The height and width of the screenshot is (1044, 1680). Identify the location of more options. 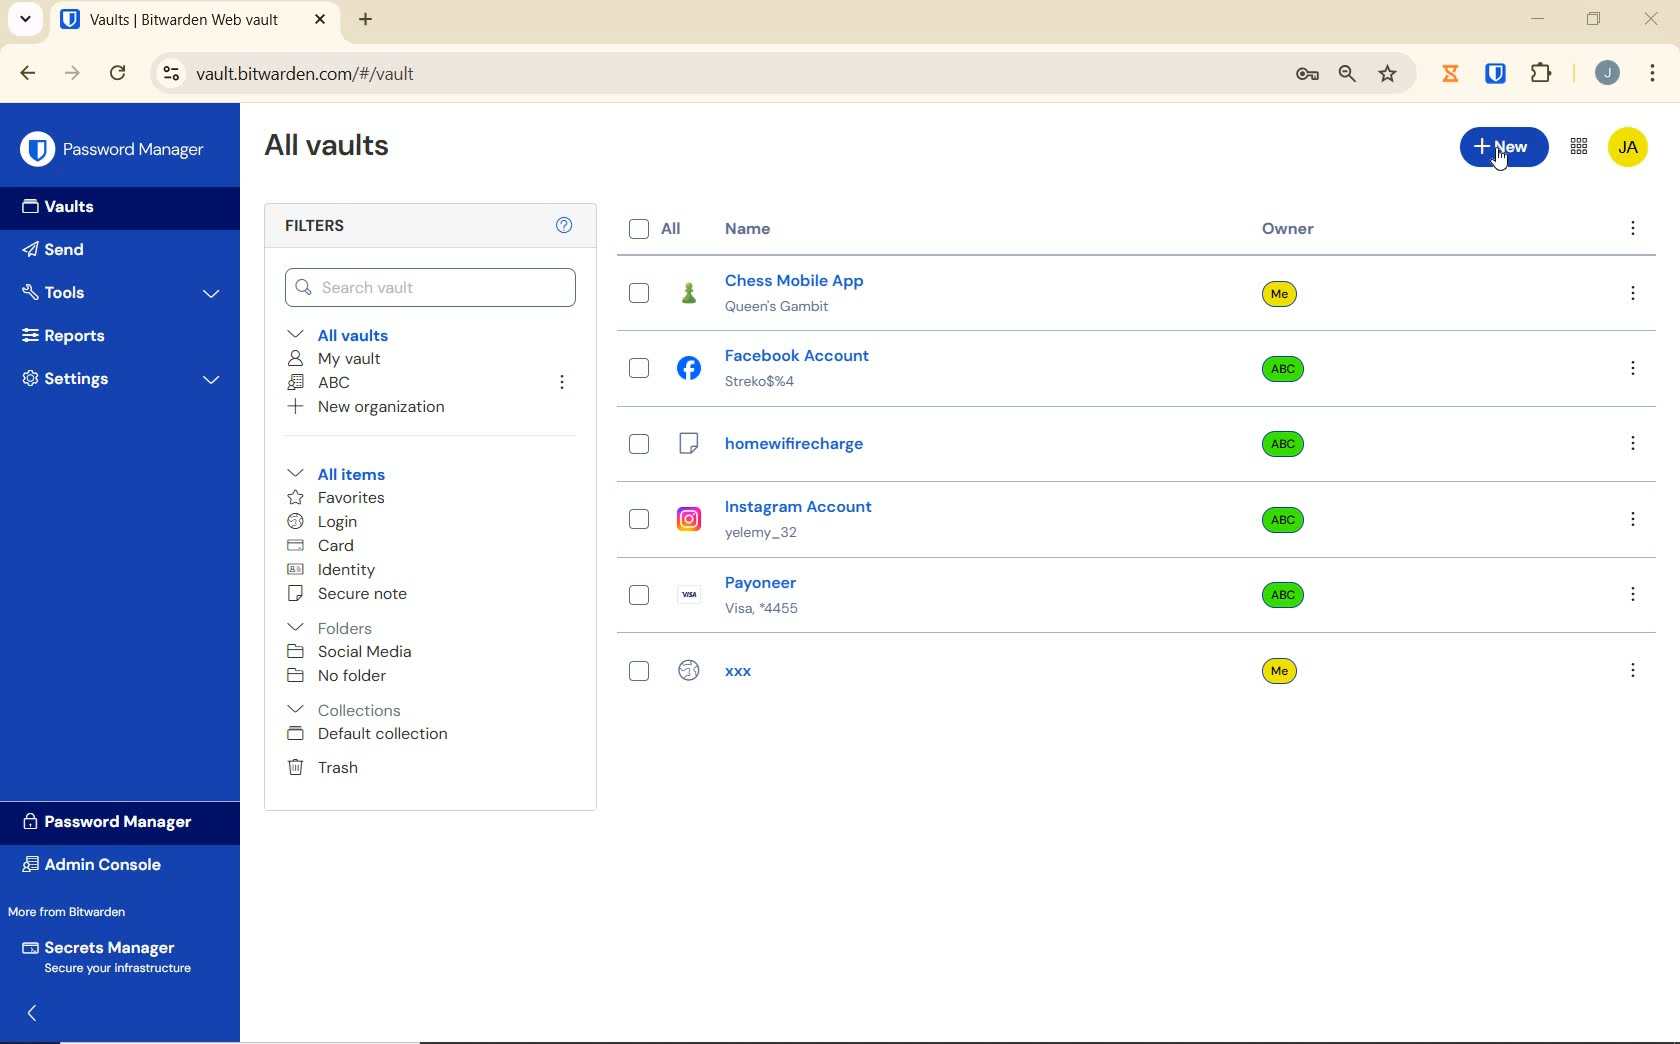
(1635, 370).